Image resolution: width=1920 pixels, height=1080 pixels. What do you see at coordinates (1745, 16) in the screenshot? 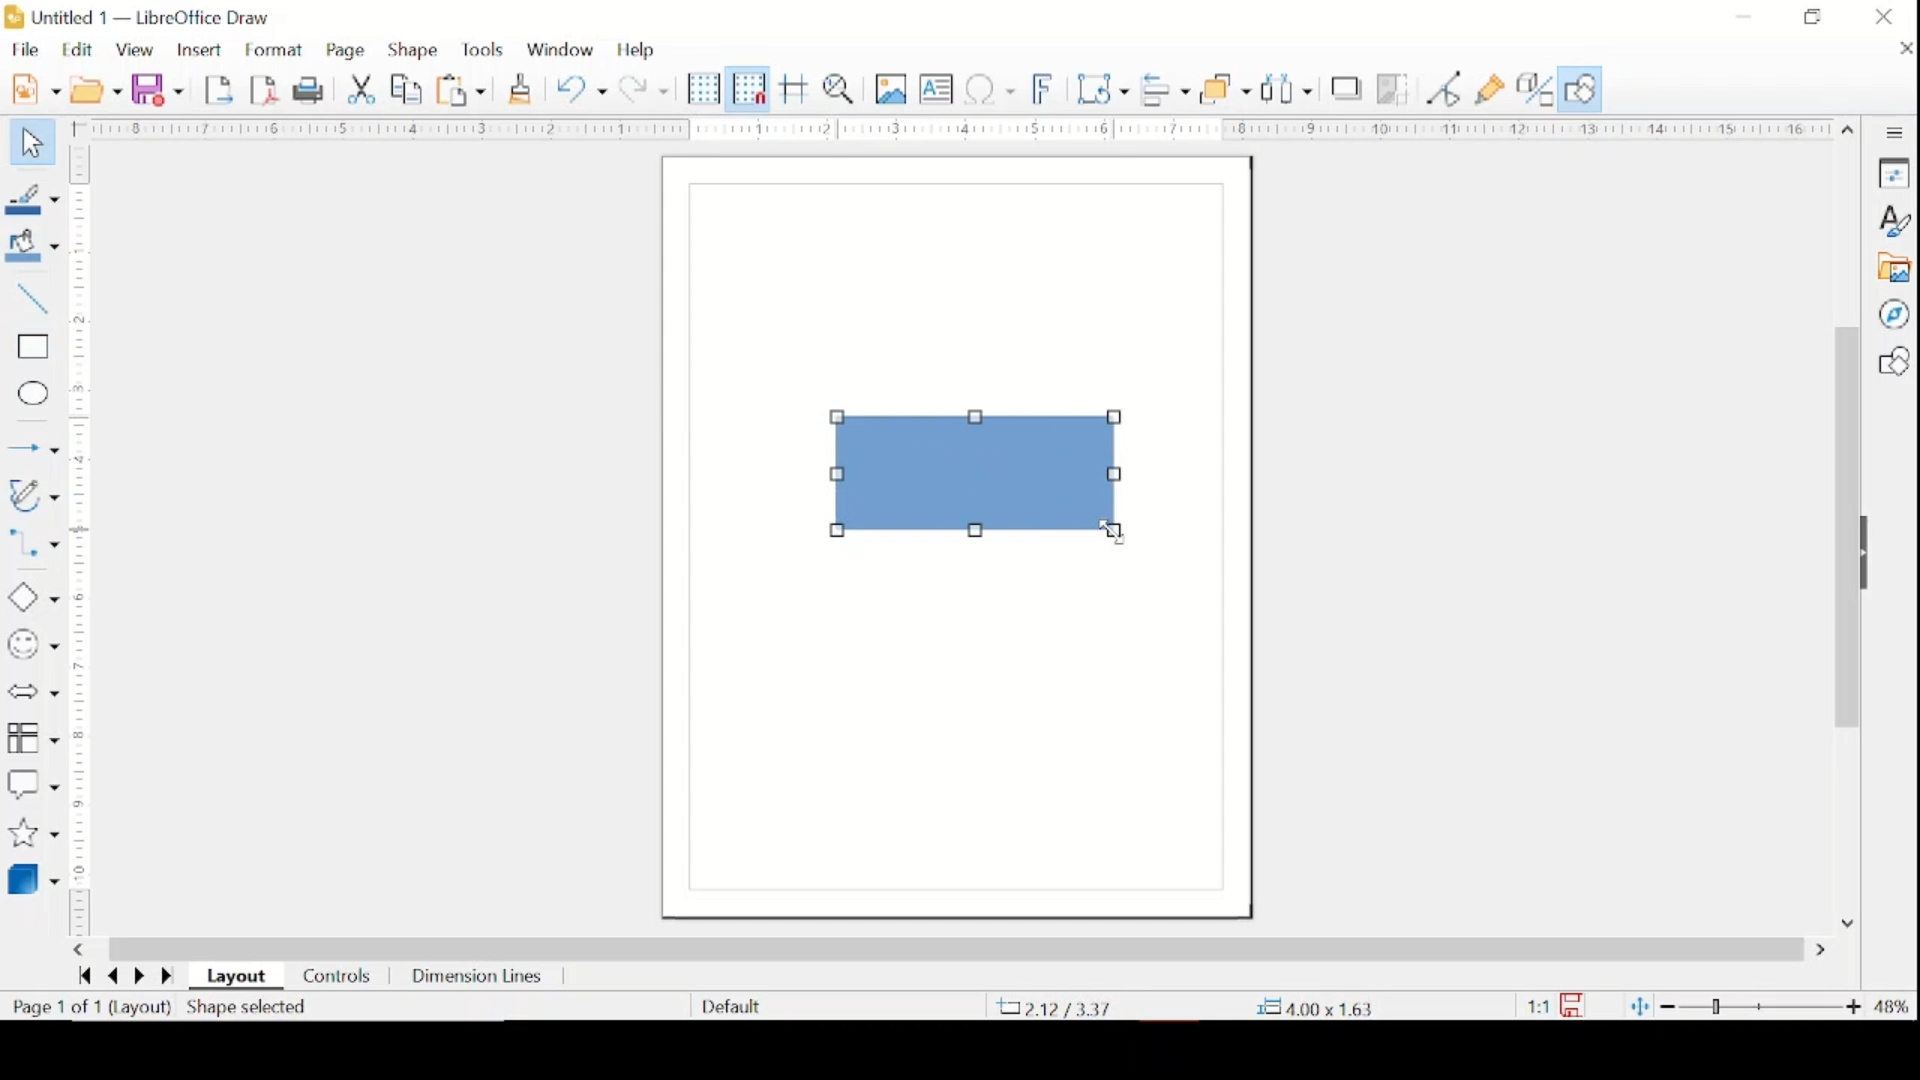
I see `minimize` at bounding box center [1745, 16].